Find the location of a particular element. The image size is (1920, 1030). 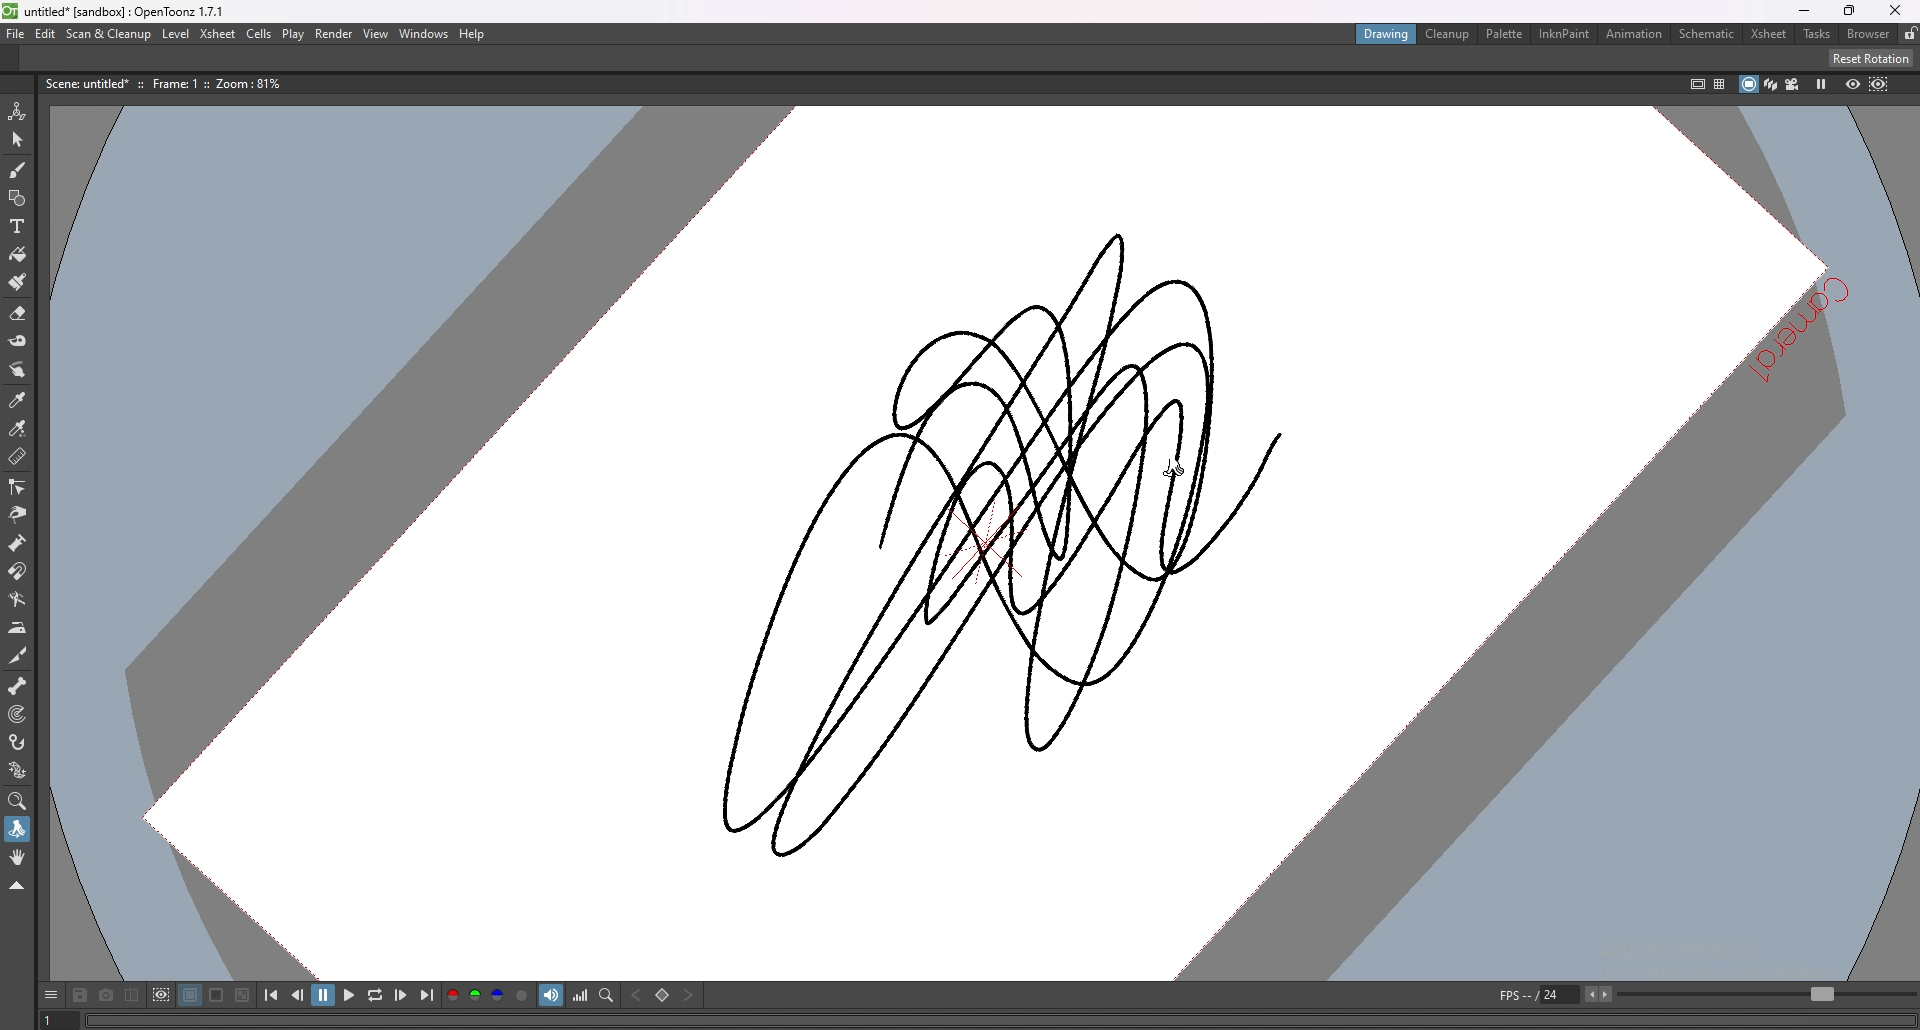

safe area is located at coordinates (1698, 82).